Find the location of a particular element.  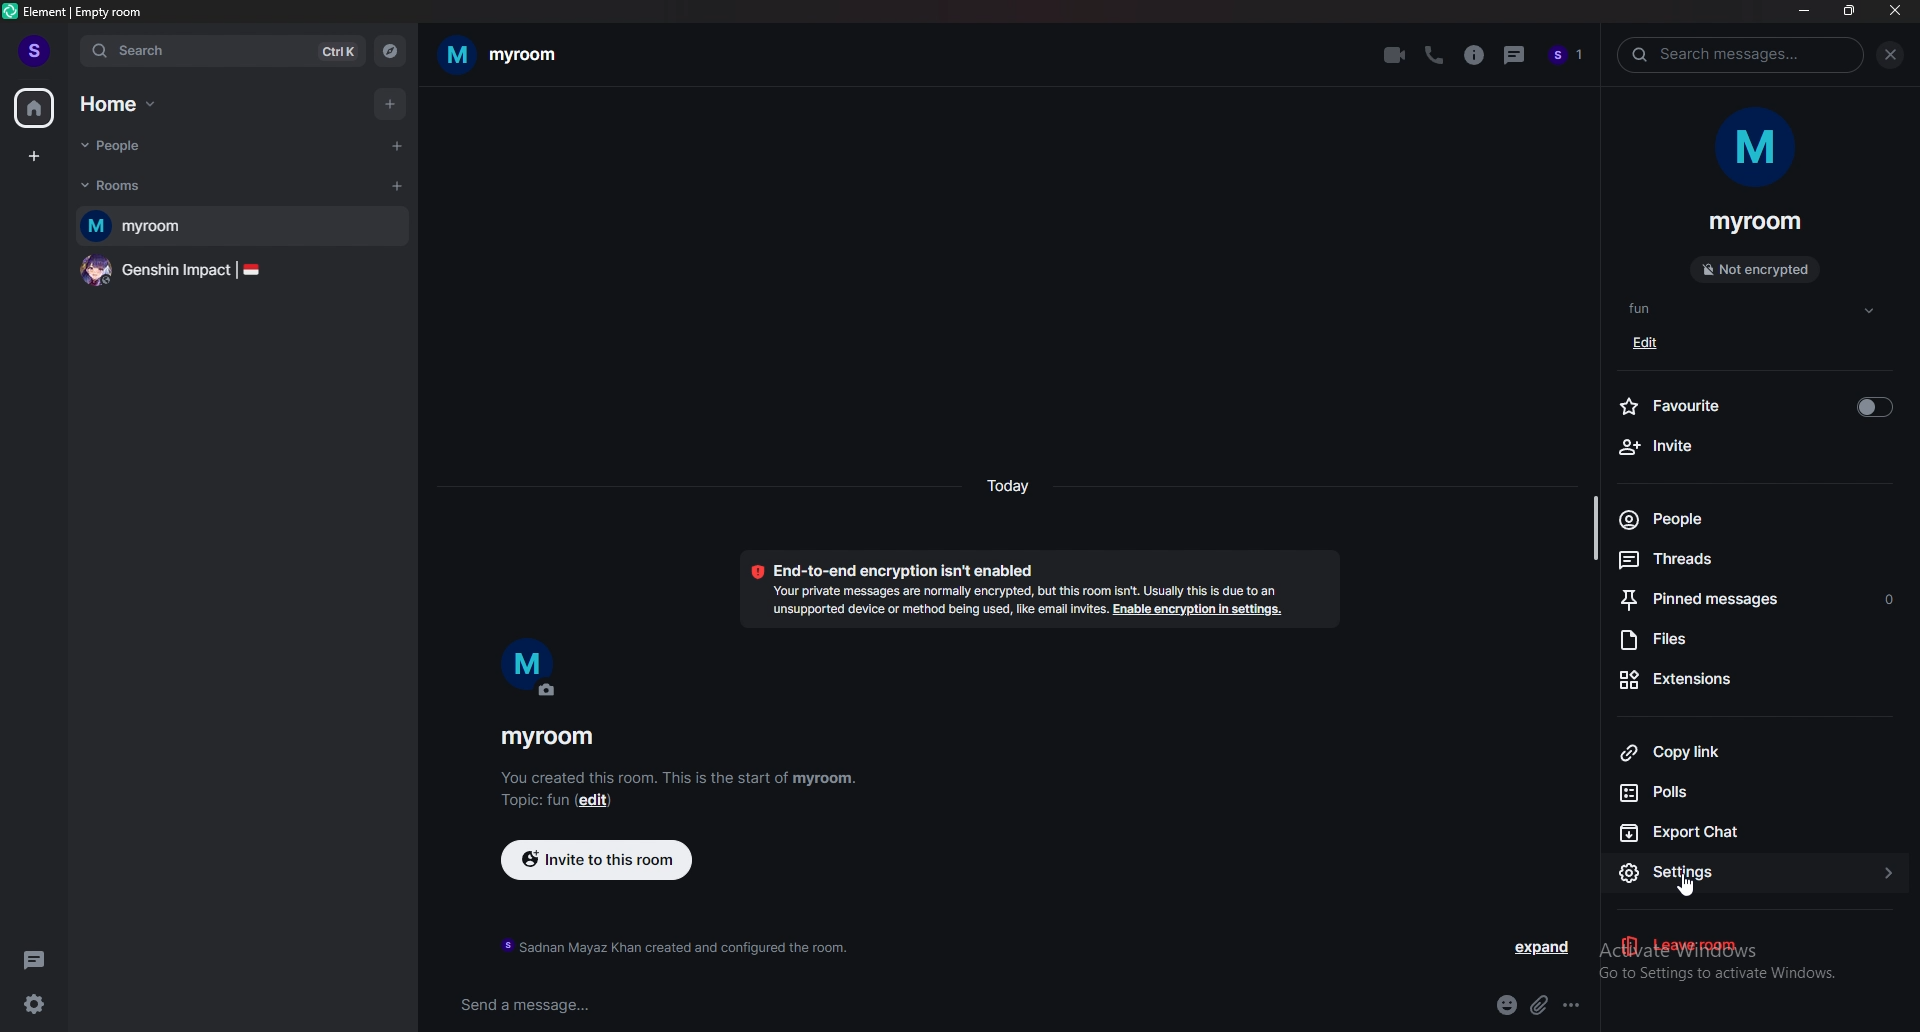

favourite is located at coordinates (1759, 406).